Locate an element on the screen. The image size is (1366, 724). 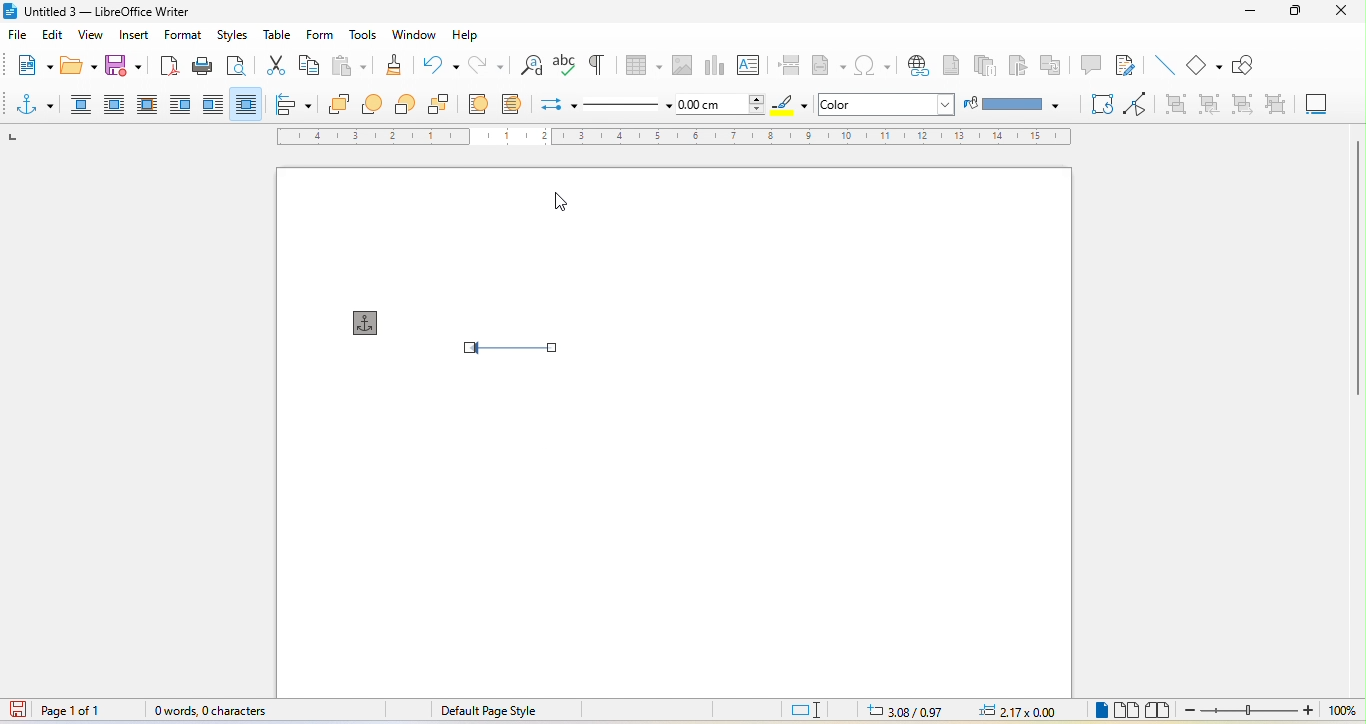
zoom is located at coordinates (1274, 711).